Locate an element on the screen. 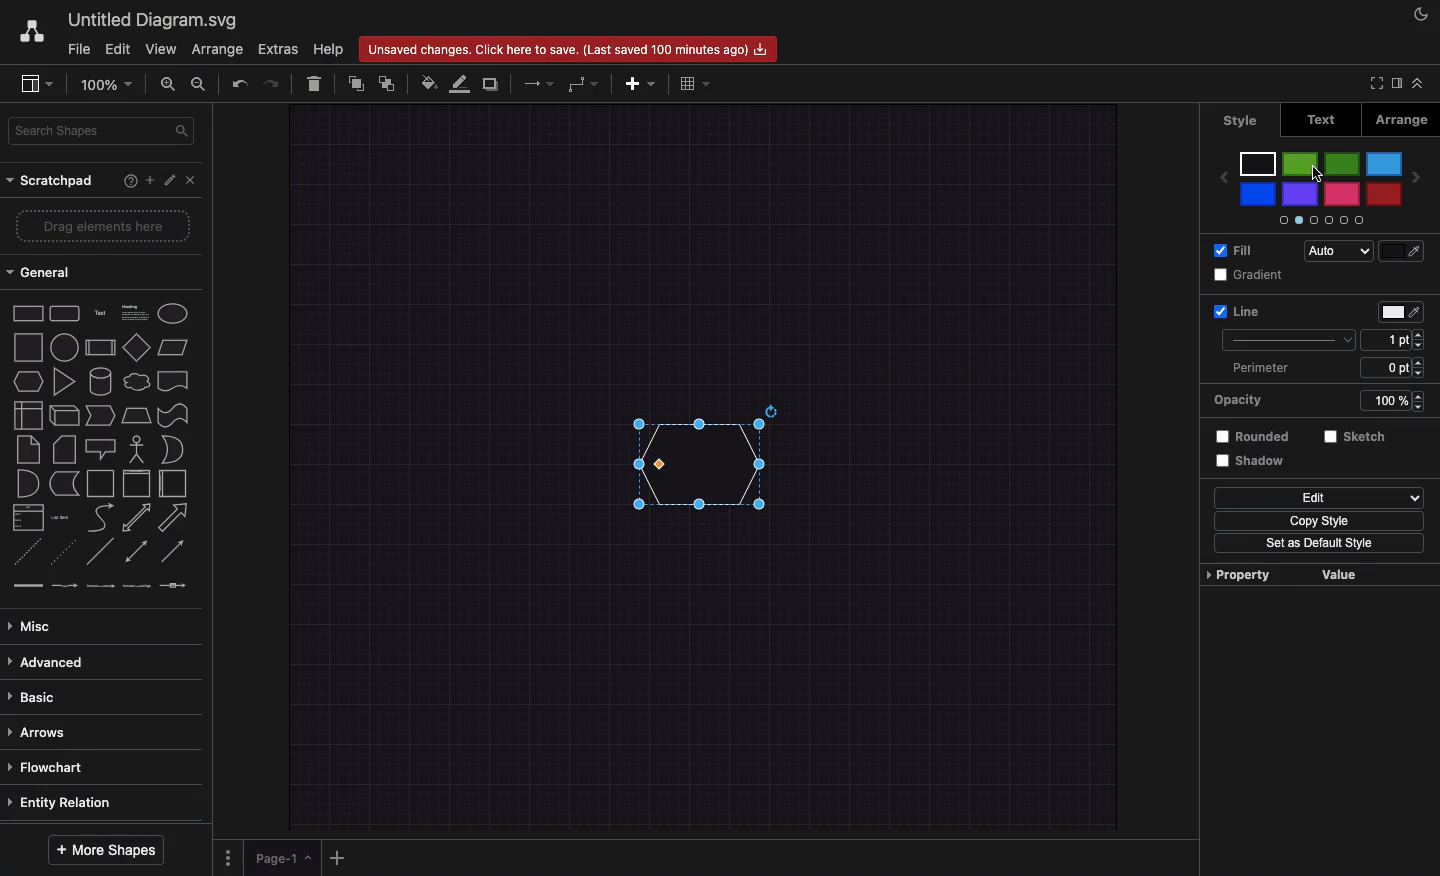 The width and height of the screenshot is (1440, 876). Unsaved changes. Click here to save. is located at coordinates (569, 48).